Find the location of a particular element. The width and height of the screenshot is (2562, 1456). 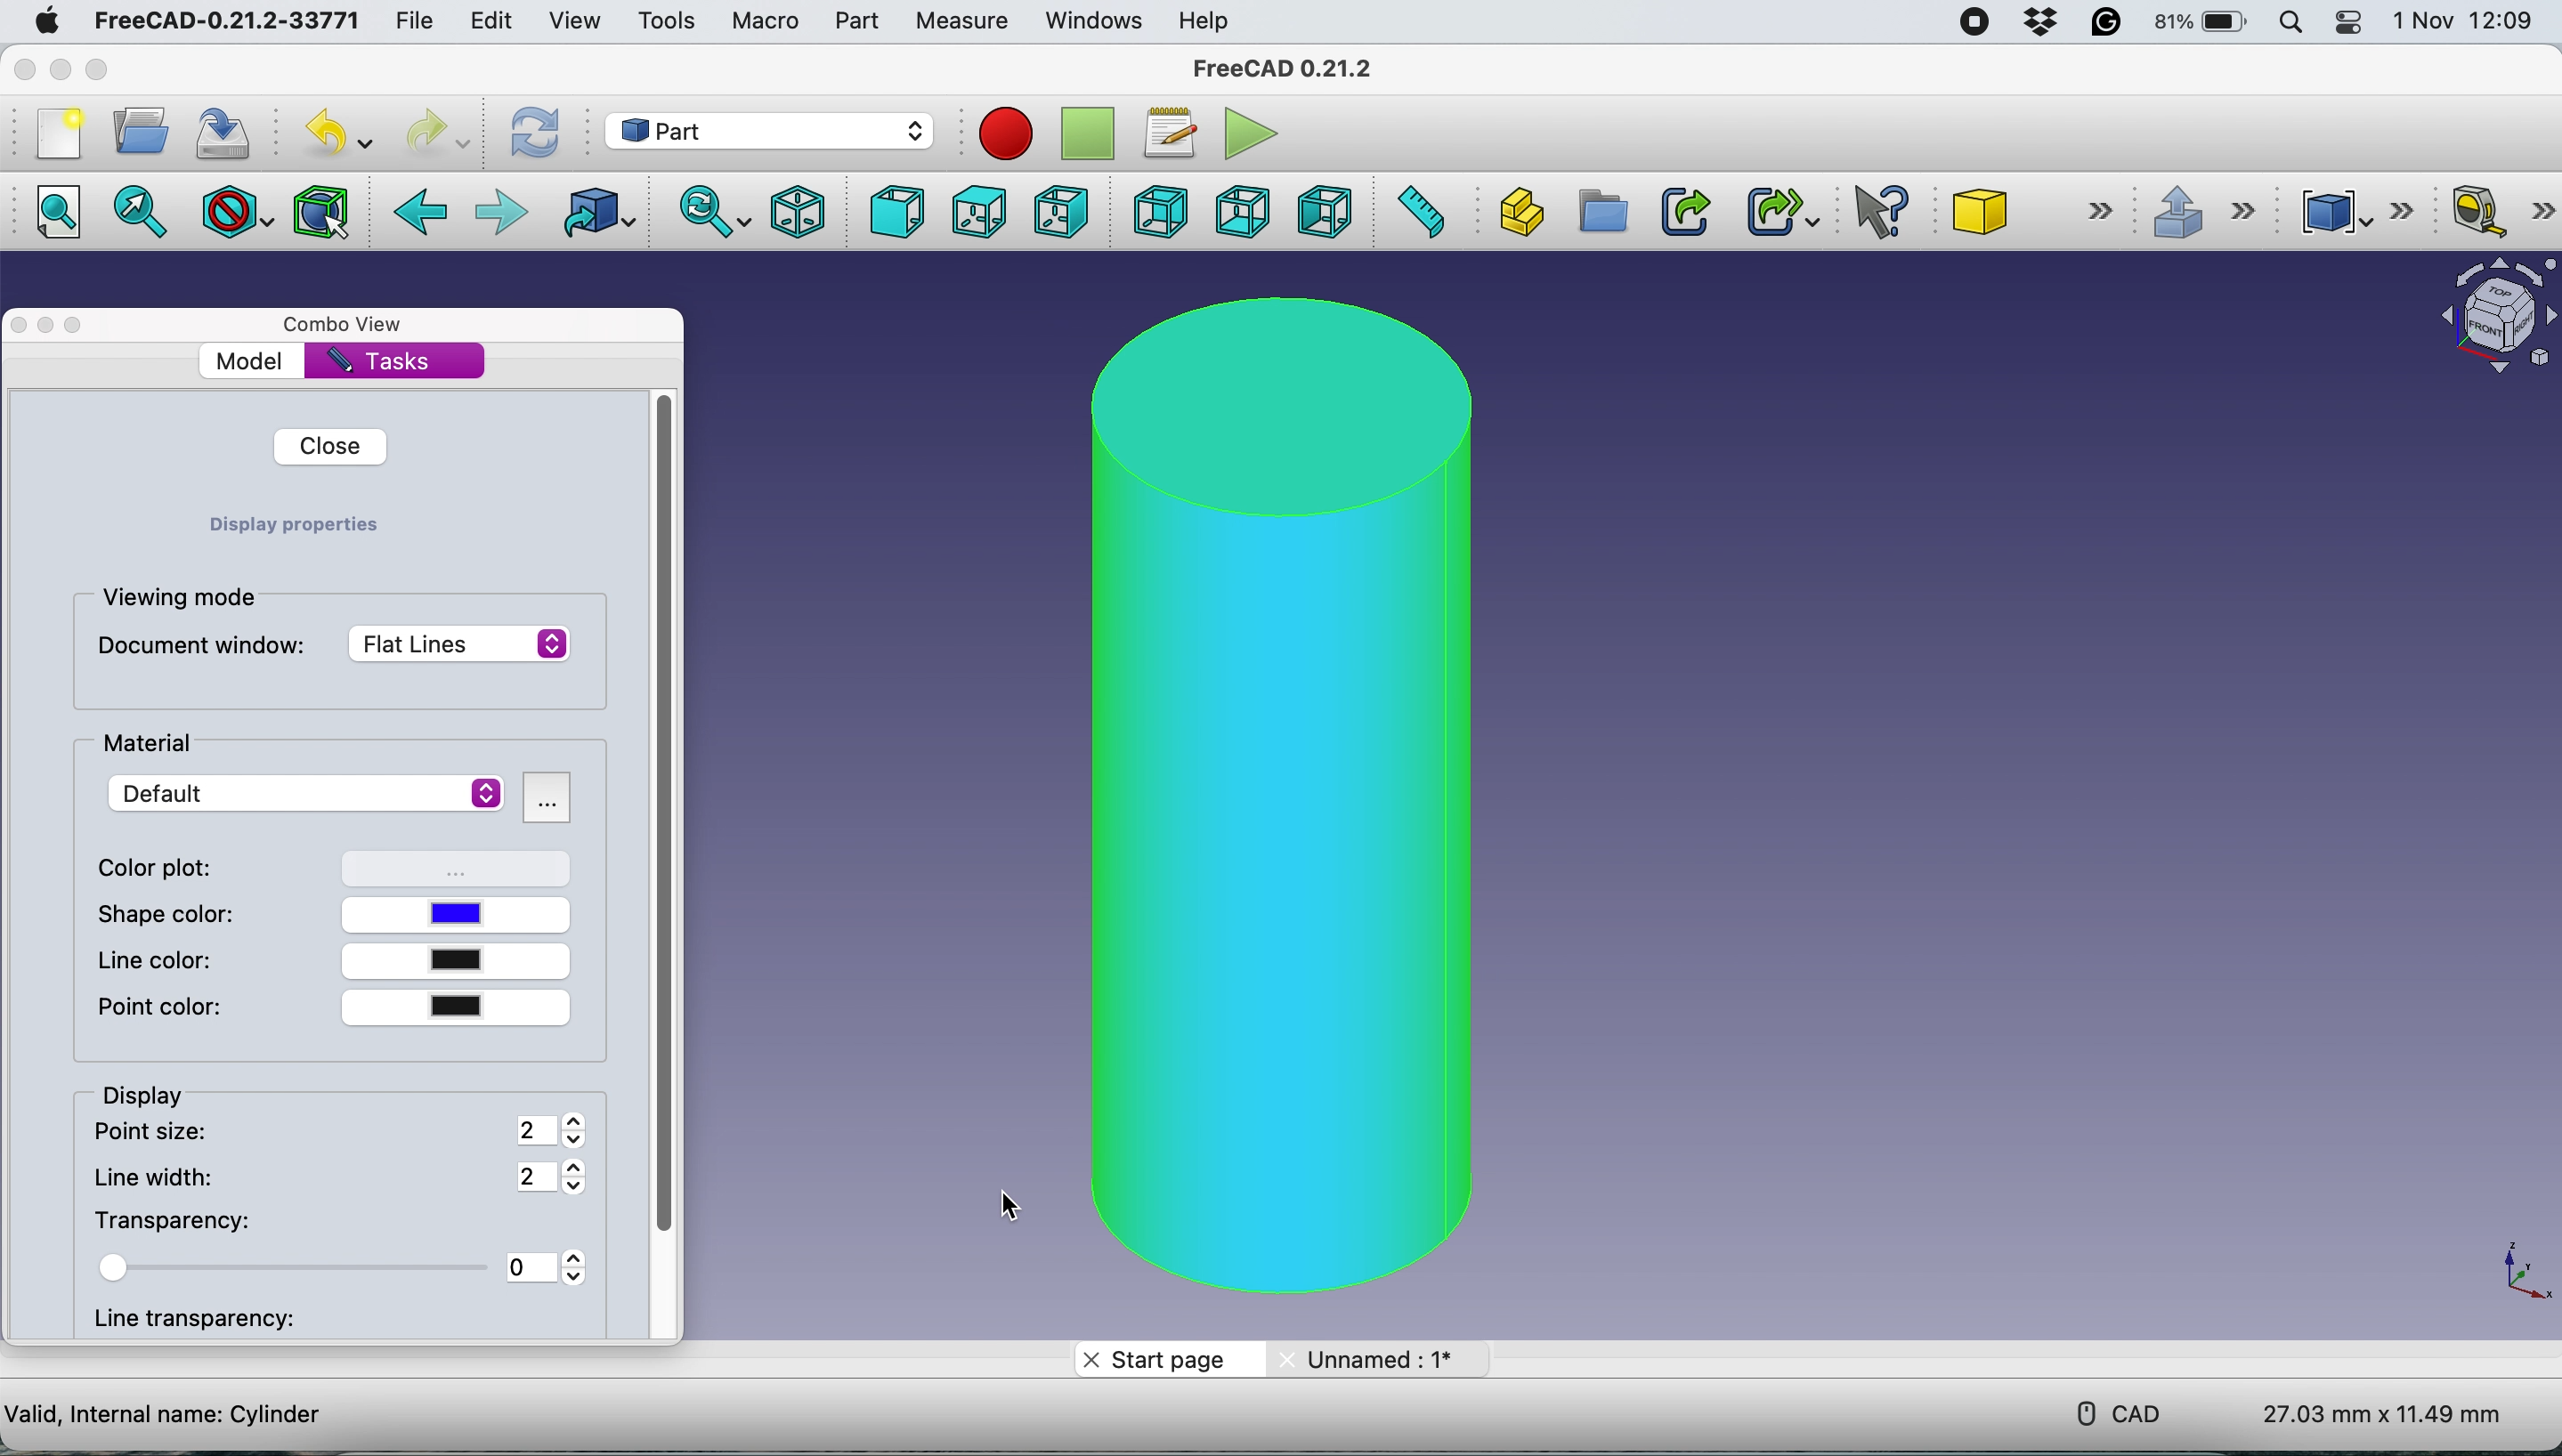

edit is located at coordinates (497, 23).